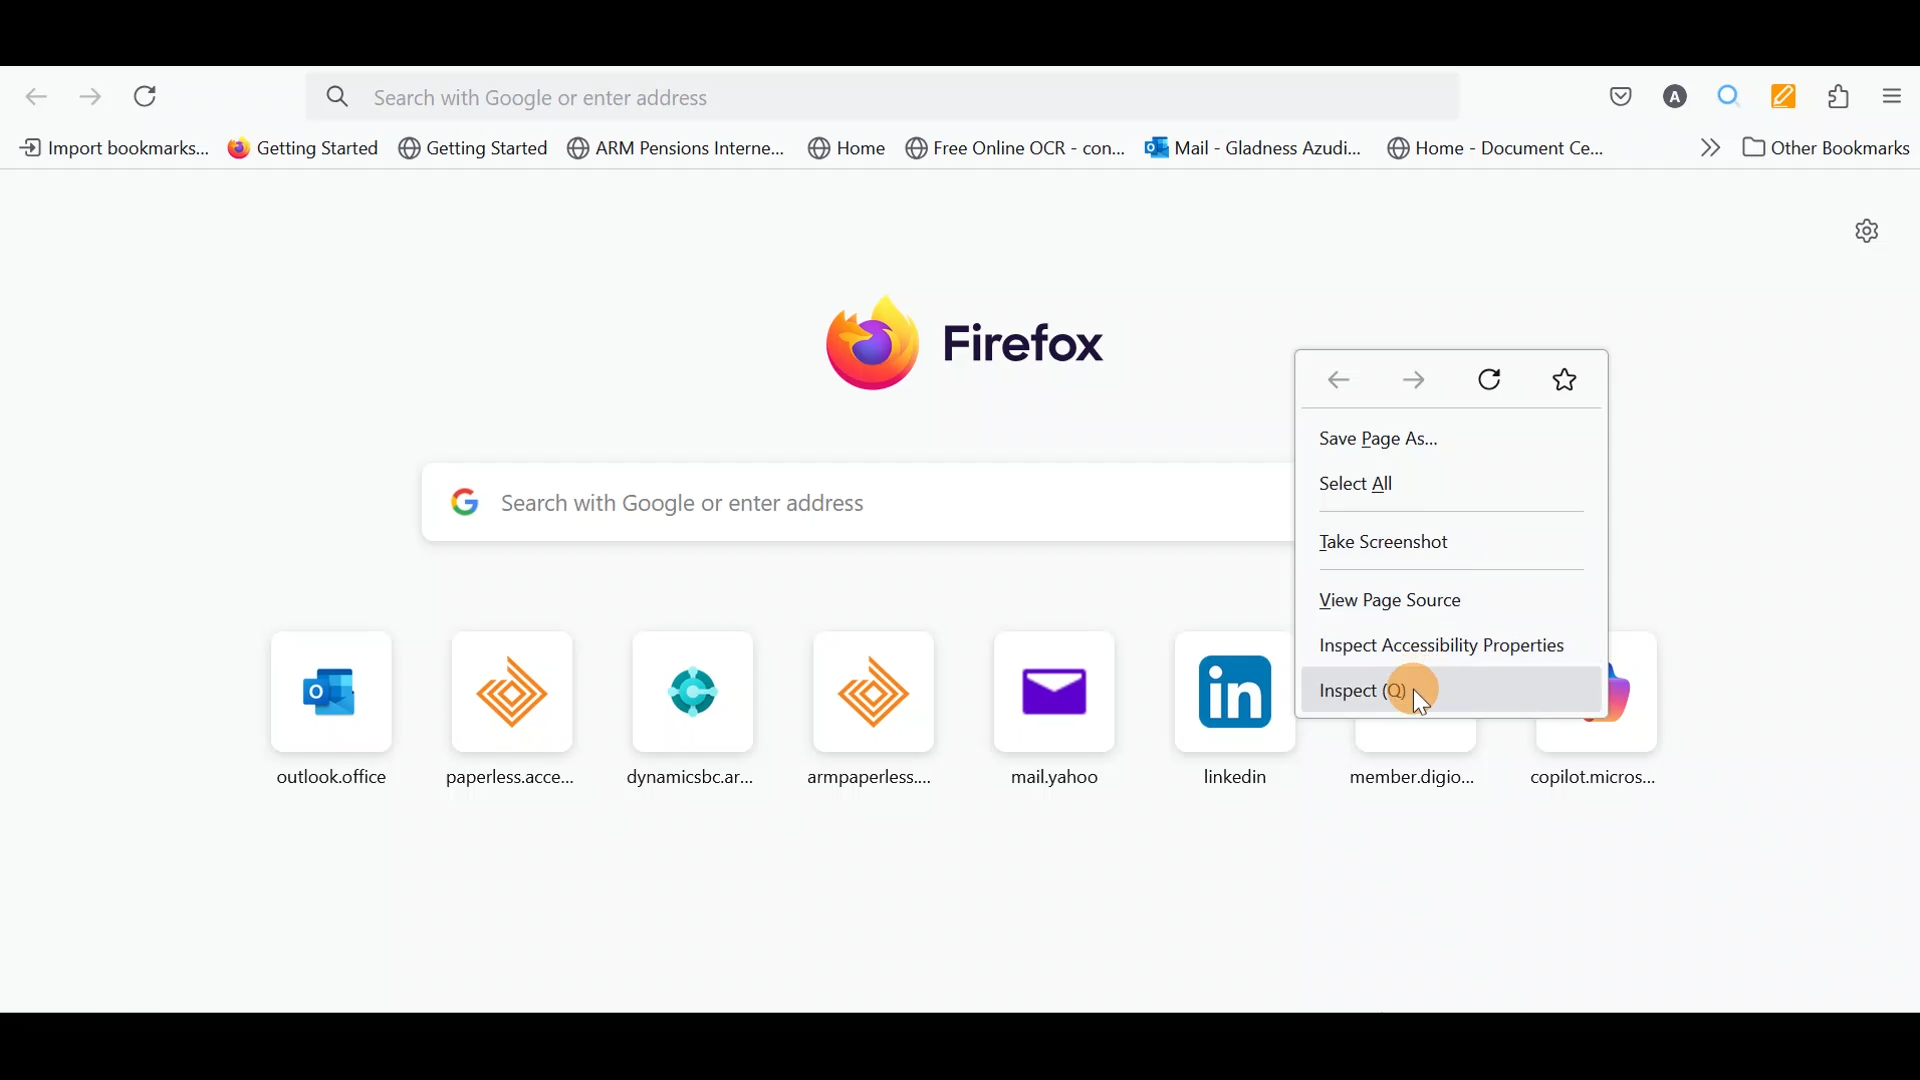 The height and width of the screenshot is (1080, 1920). I want to click on Bookmark 1, so click(113, 150).